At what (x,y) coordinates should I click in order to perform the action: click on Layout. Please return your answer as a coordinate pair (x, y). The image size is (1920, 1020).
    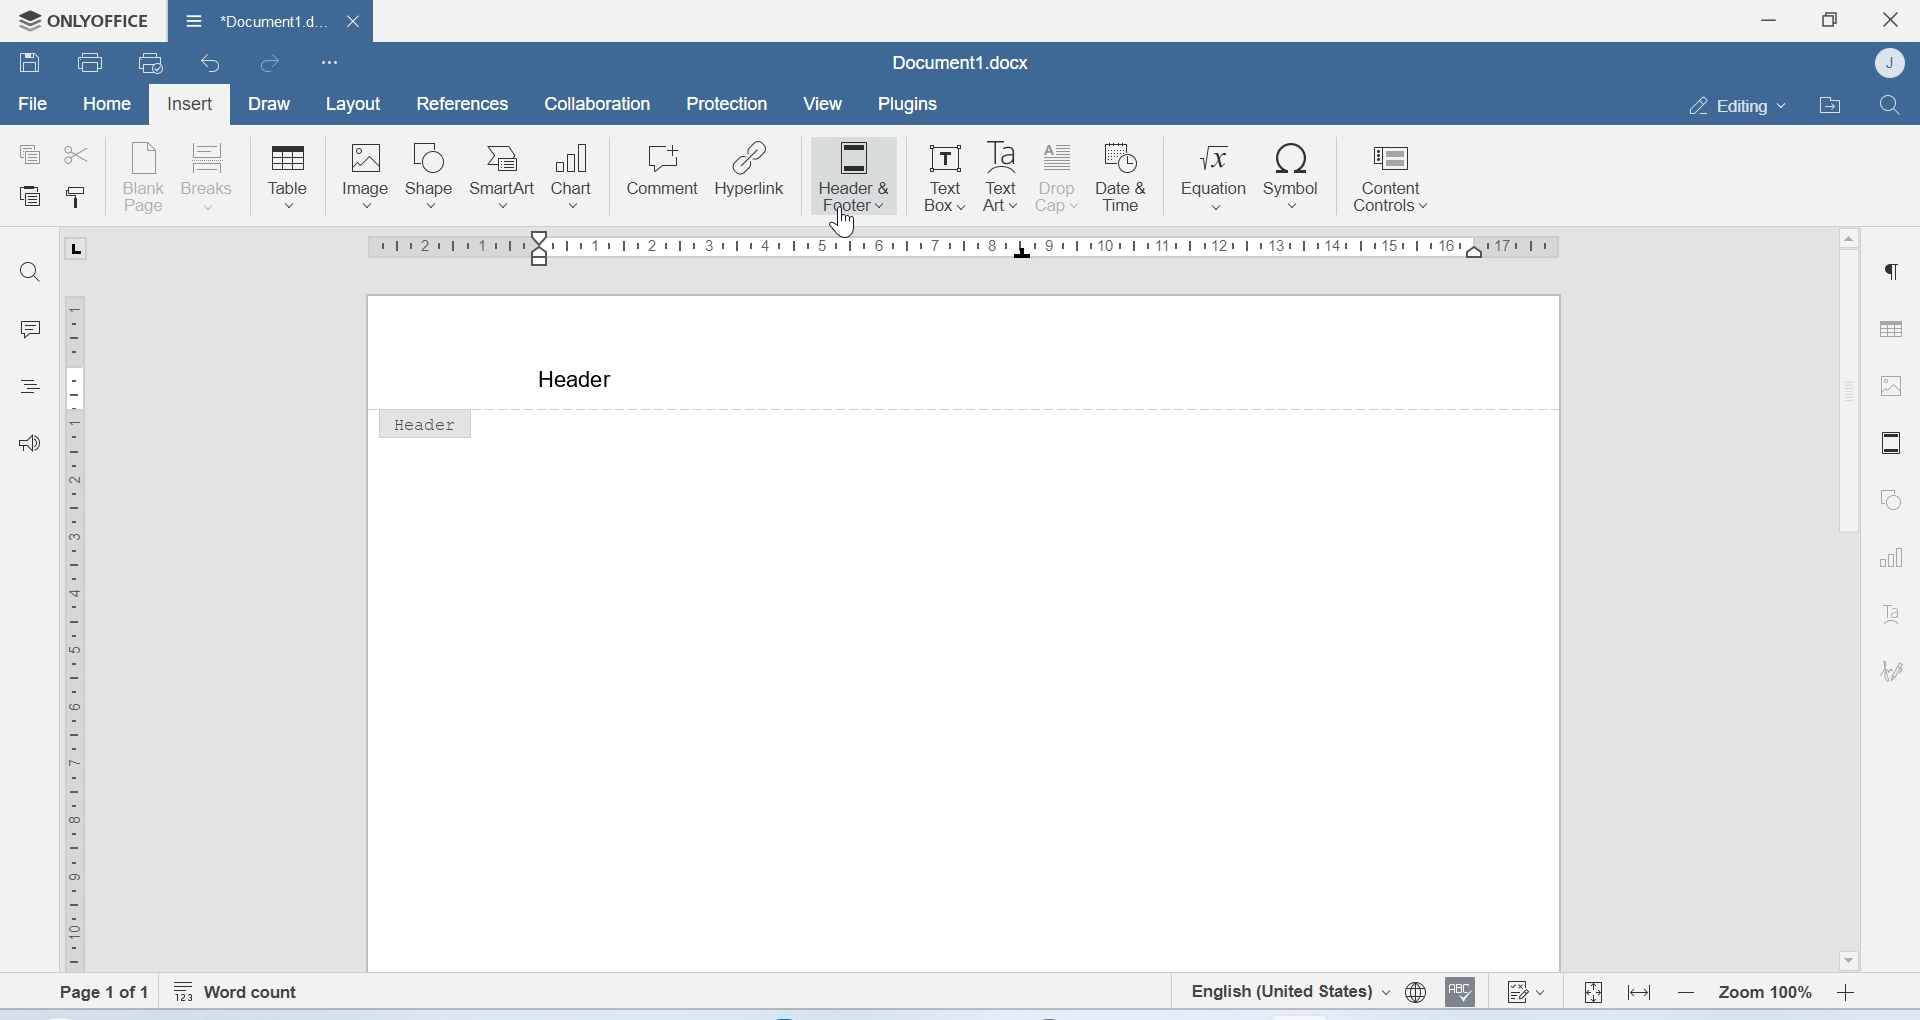
    Looking at the image, I should click on (354, 104).